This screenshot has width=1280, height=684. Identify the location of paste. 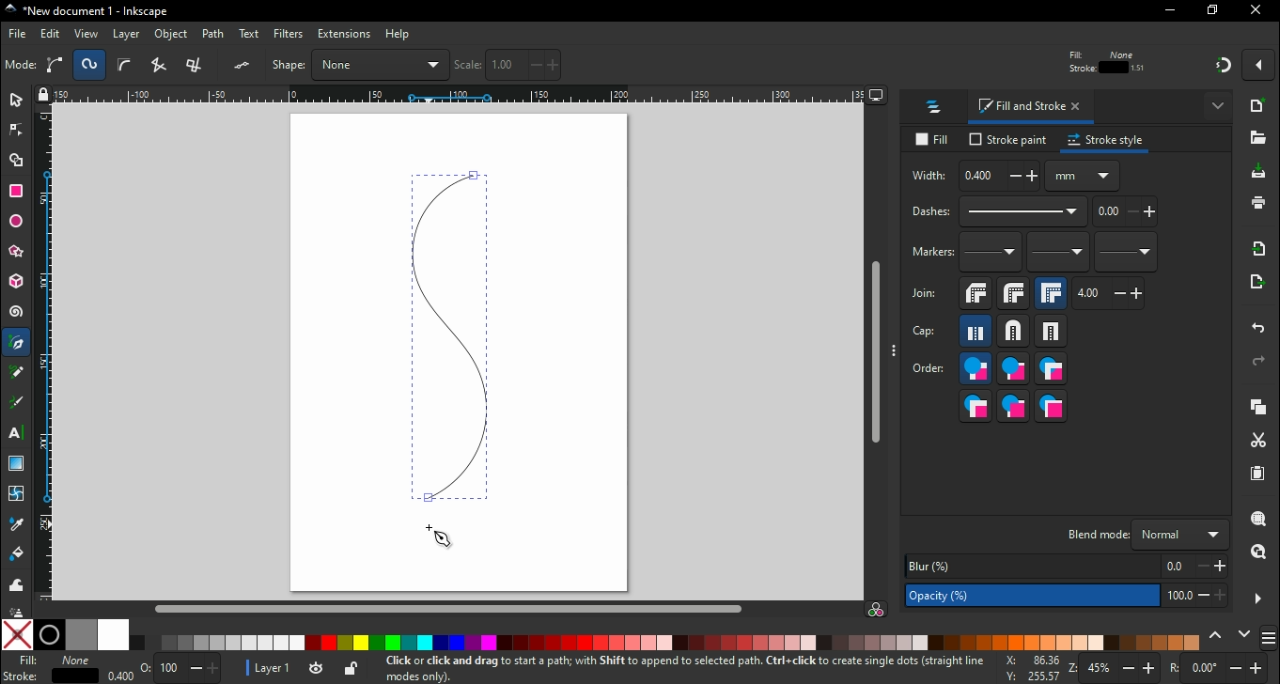
(1258, 475).